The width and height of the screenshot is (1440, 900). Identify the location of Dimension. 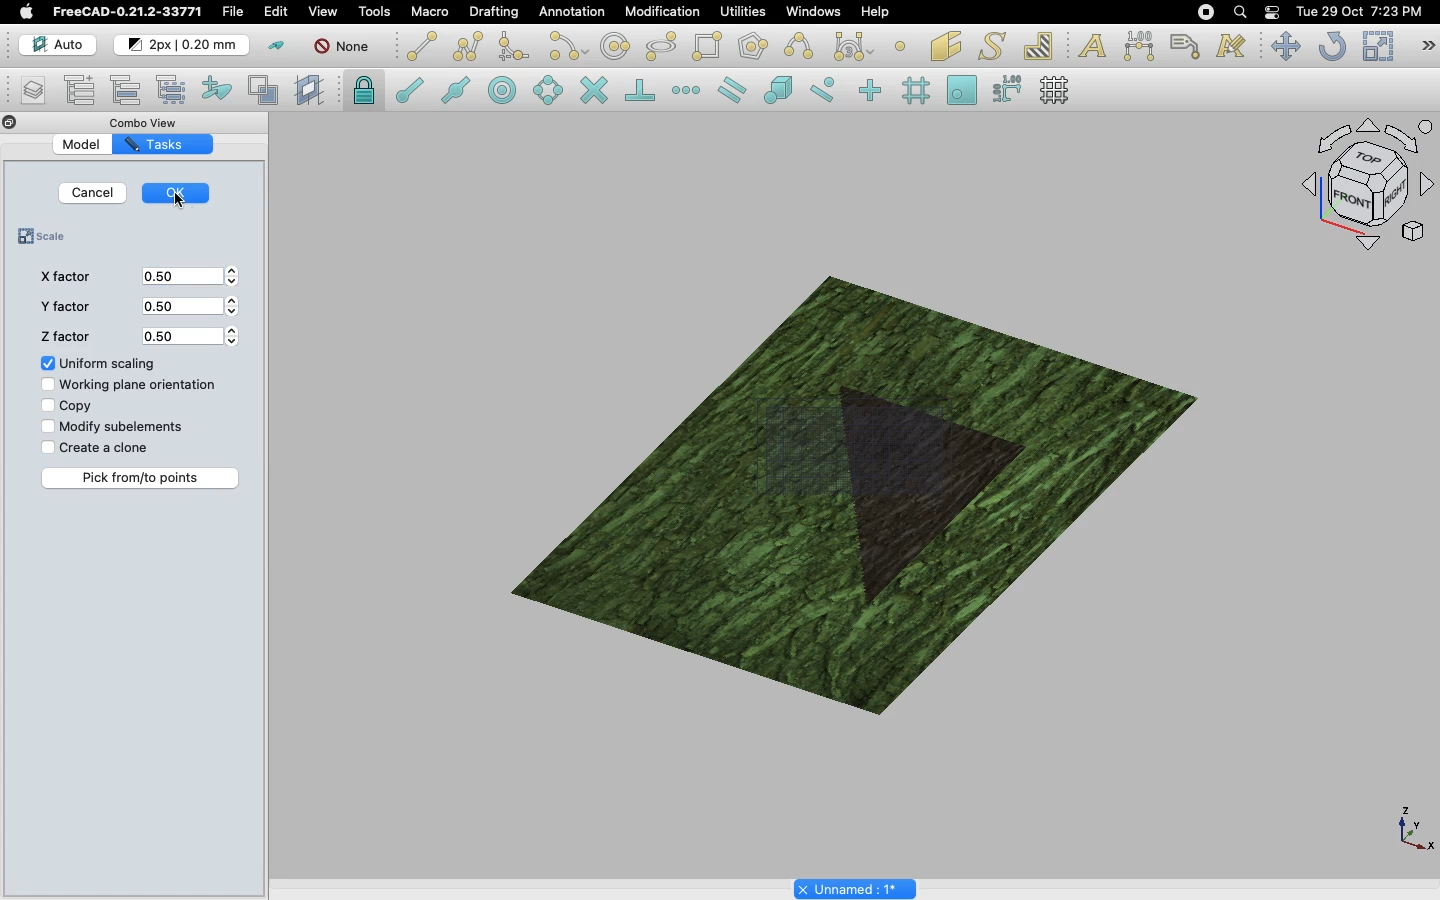
(1137, 45).